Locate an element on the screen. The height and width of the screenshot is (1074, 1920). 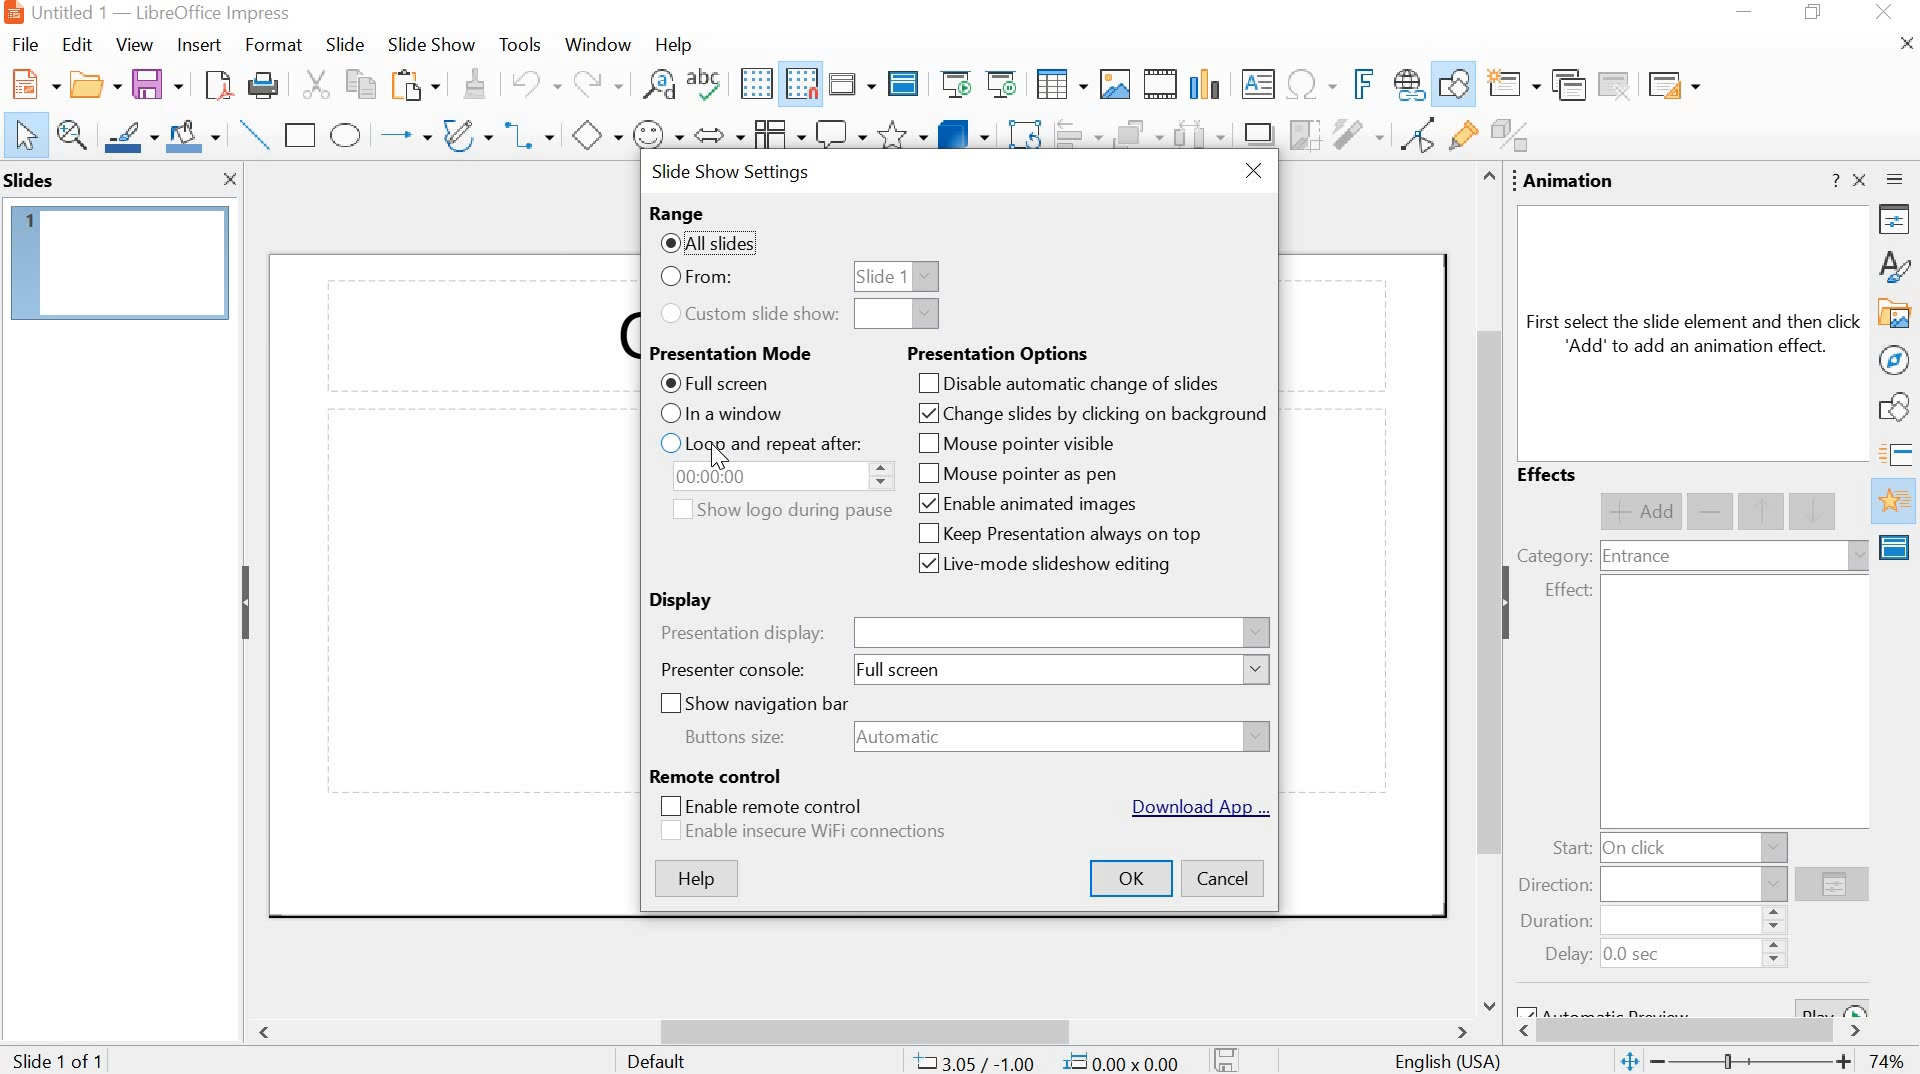
basic shapes is located at coordinates (595, 138).